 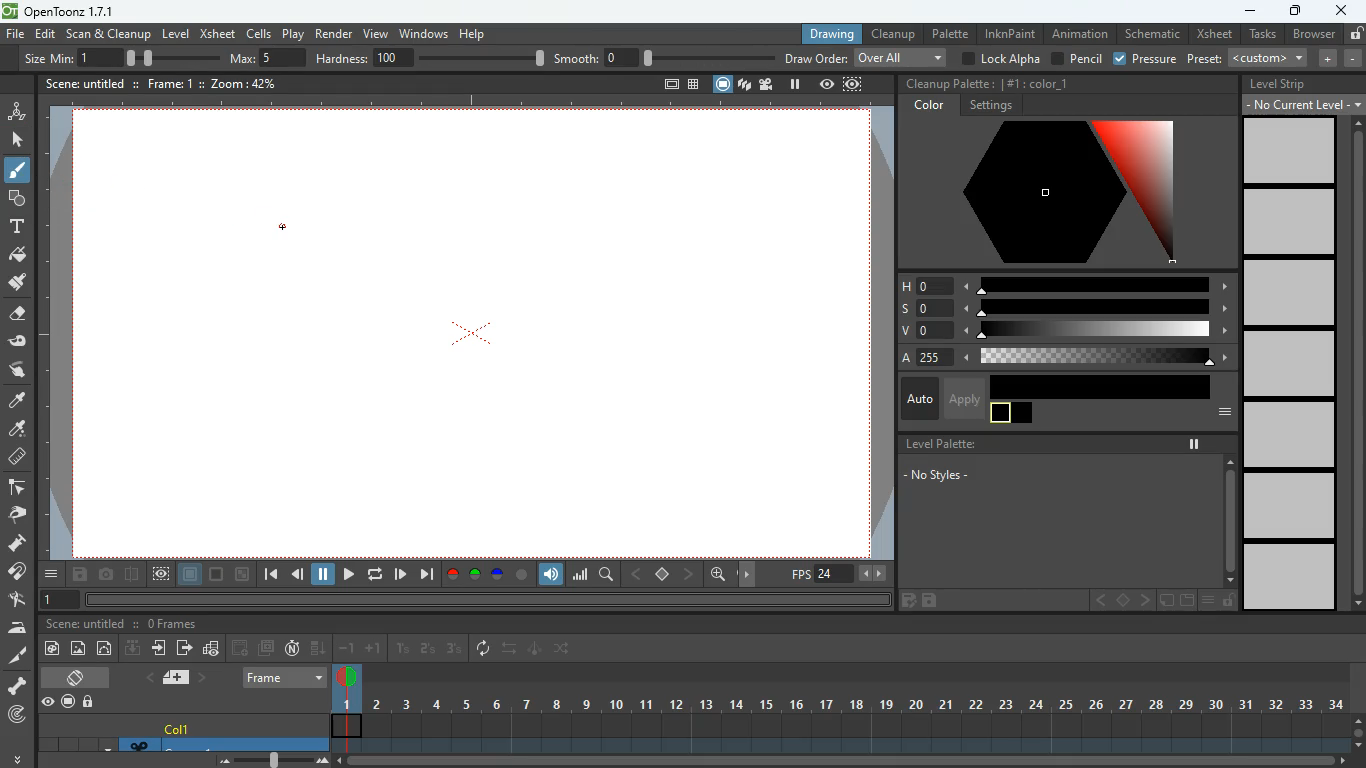 I want to click on skeleton, so click(x=16, y=685).